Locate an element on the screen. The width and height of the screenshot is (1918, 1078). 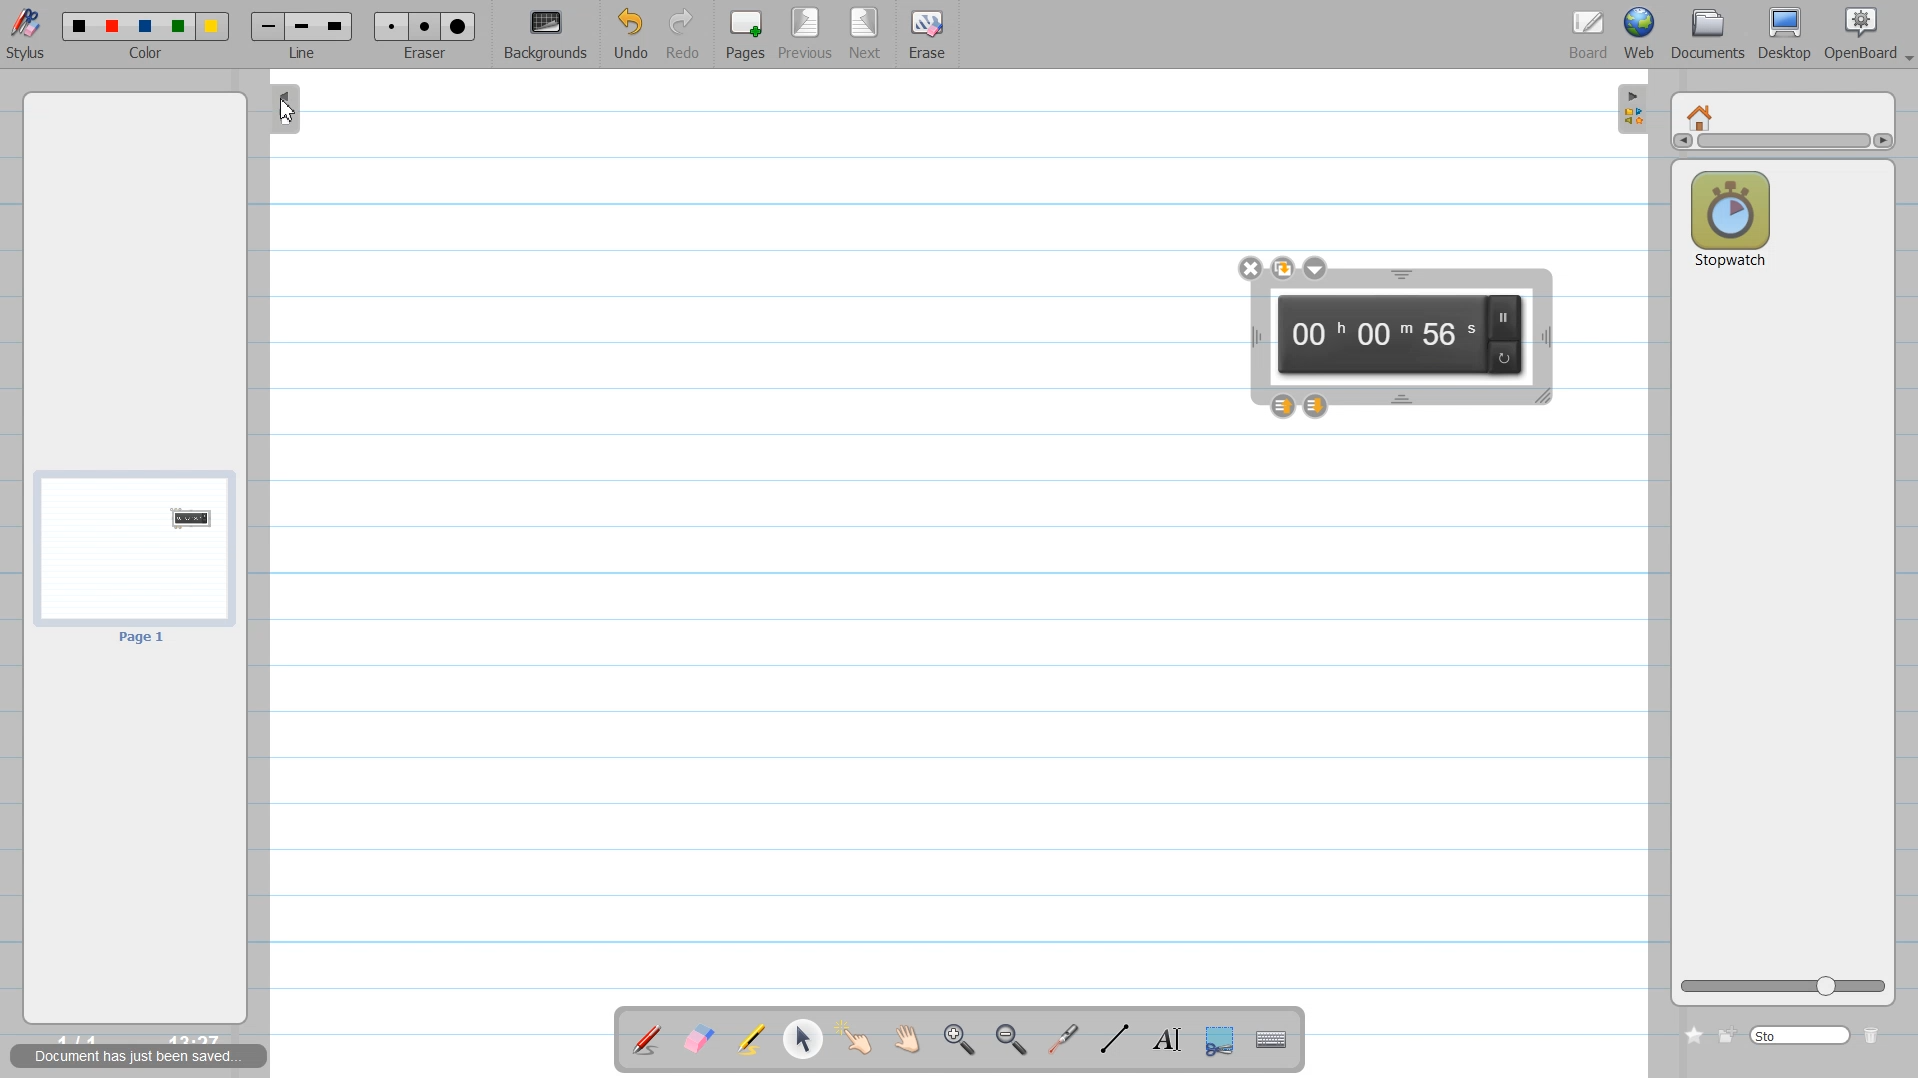
Time width adjustment window is located at coordinates (1545, 337).